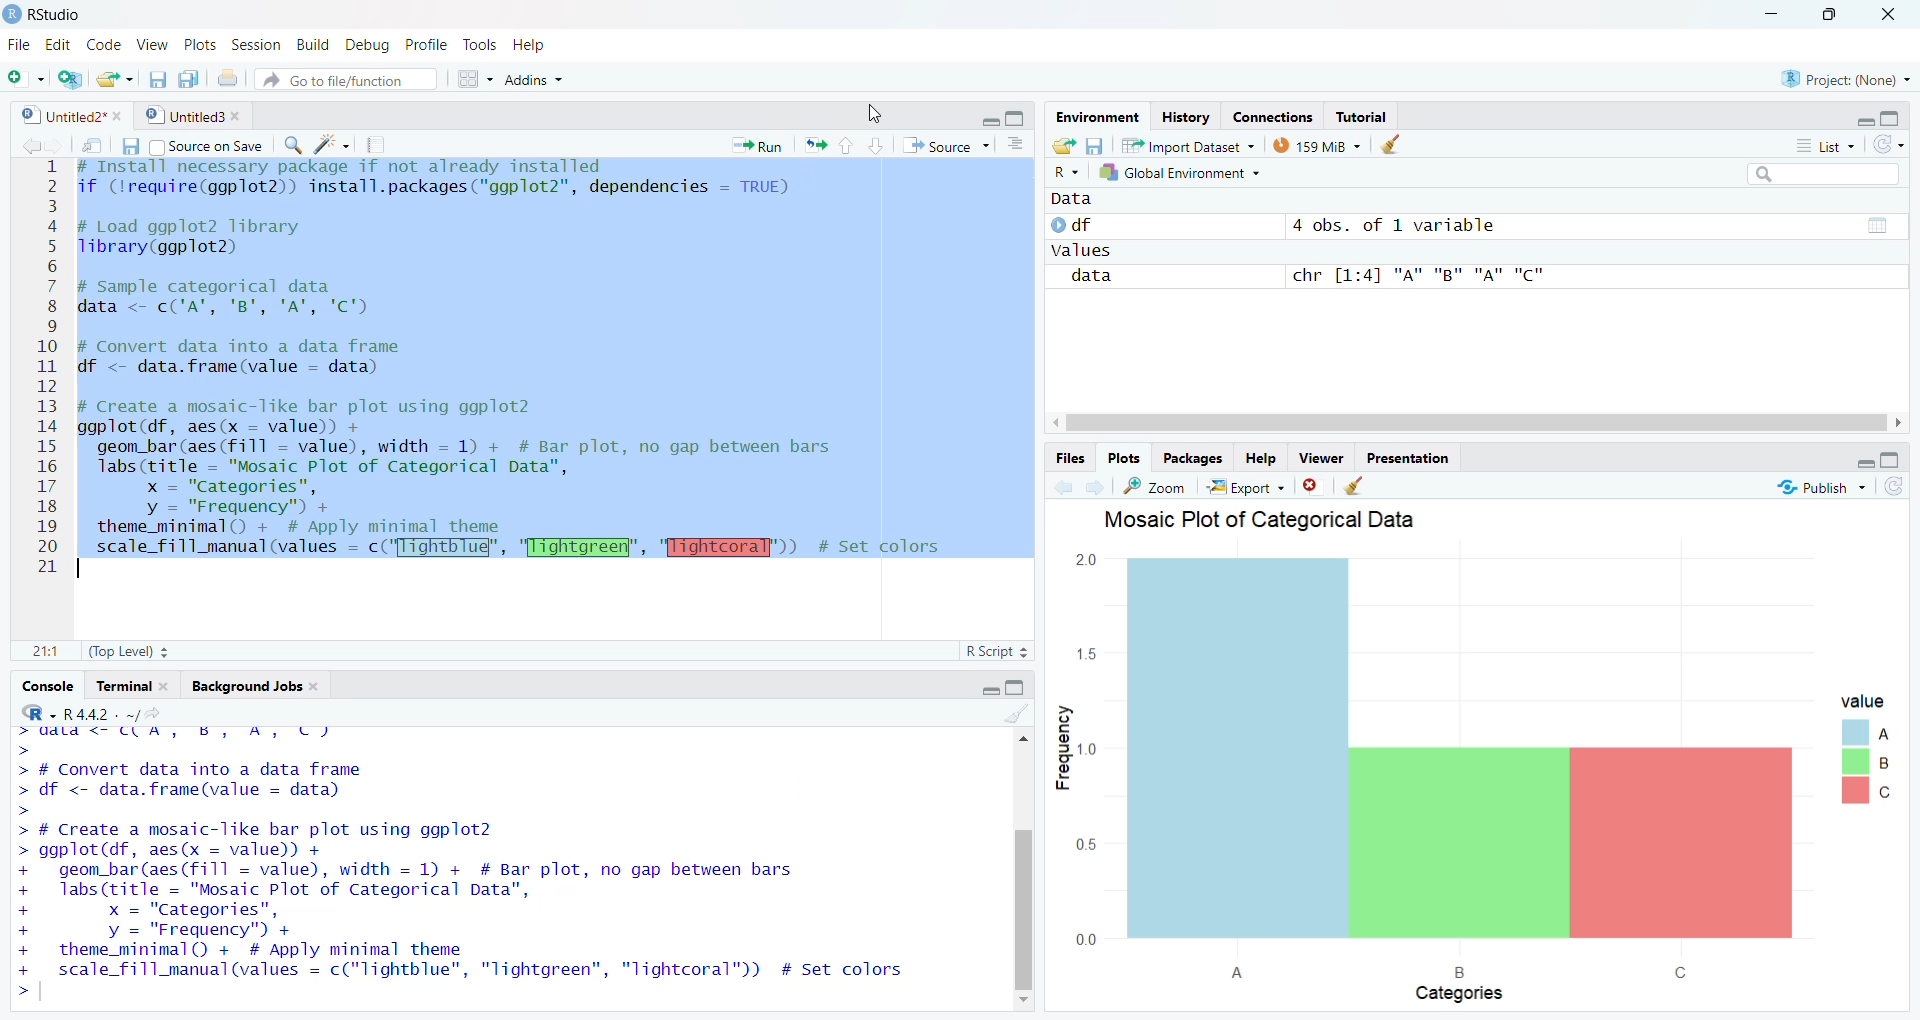 The width and height of the screenshot is (1920, 1020). What do you see at coordinates (876, 144) in the screenshot?
I see `Down` at bounding box center [876, 144].